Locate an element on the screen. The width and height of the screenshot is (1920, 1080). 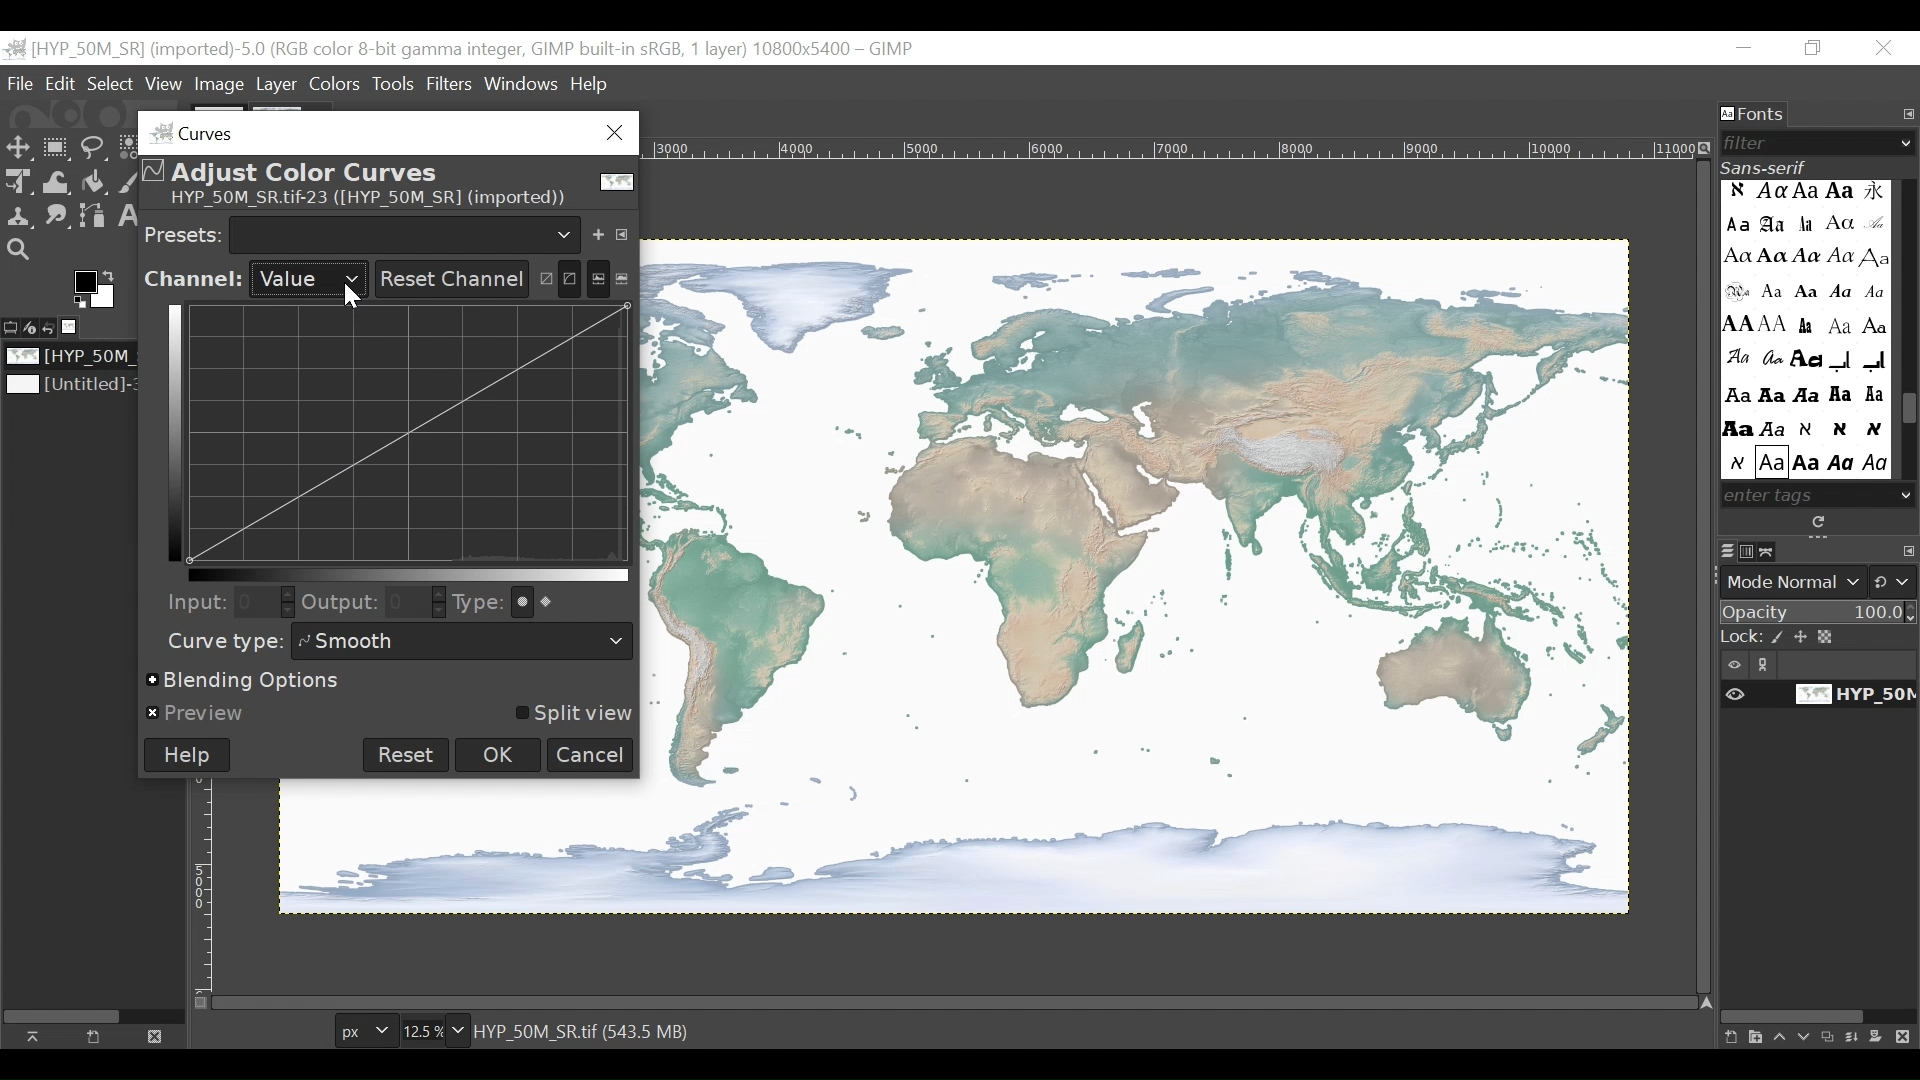
Image is located at coordinates (76, 357).